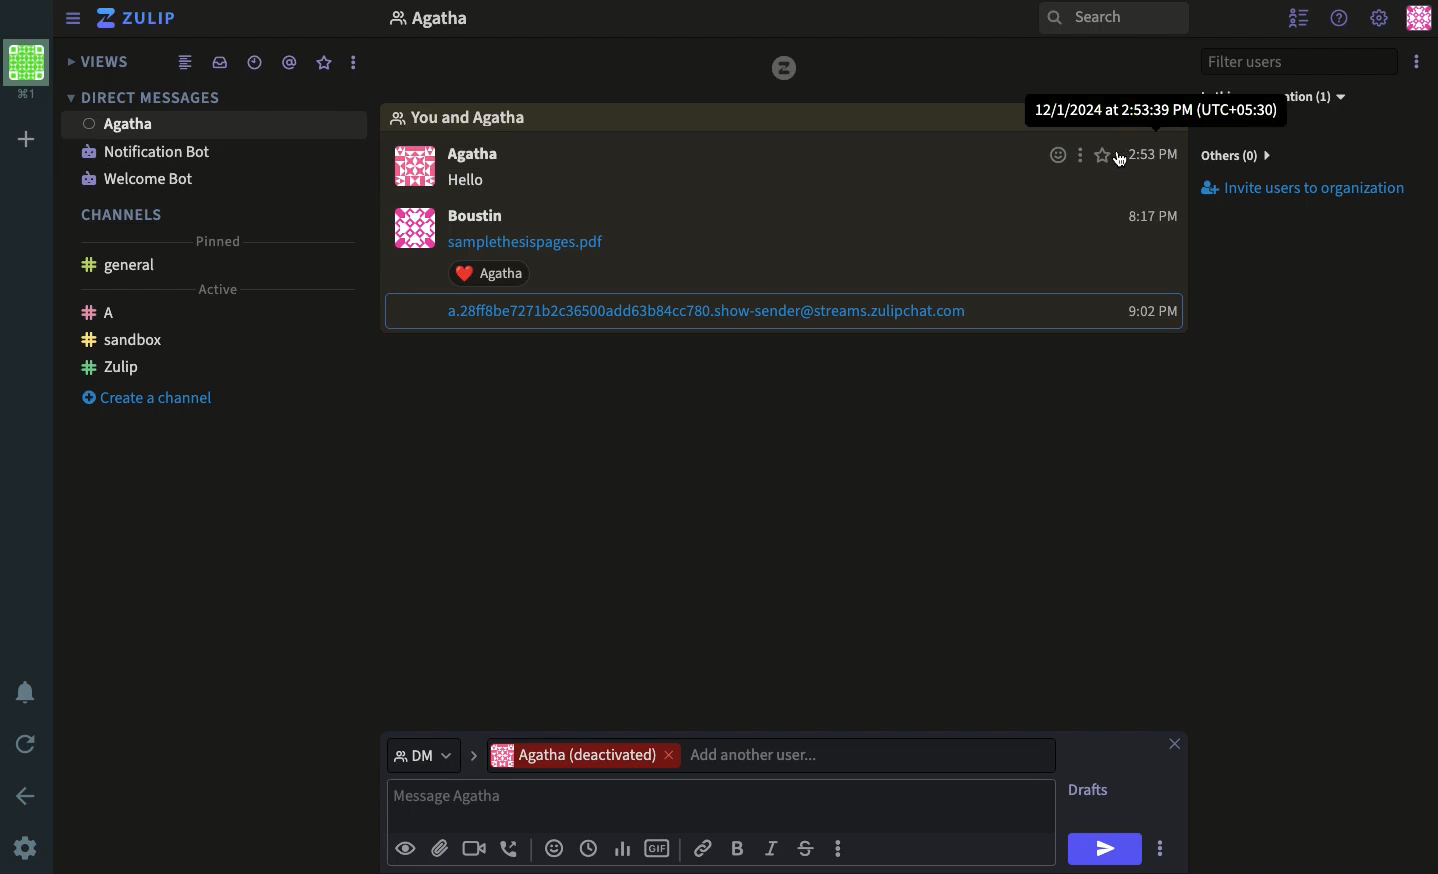  Describe the element at coordinates (867, 754) in the screenshot. I see `add Users` at that location.